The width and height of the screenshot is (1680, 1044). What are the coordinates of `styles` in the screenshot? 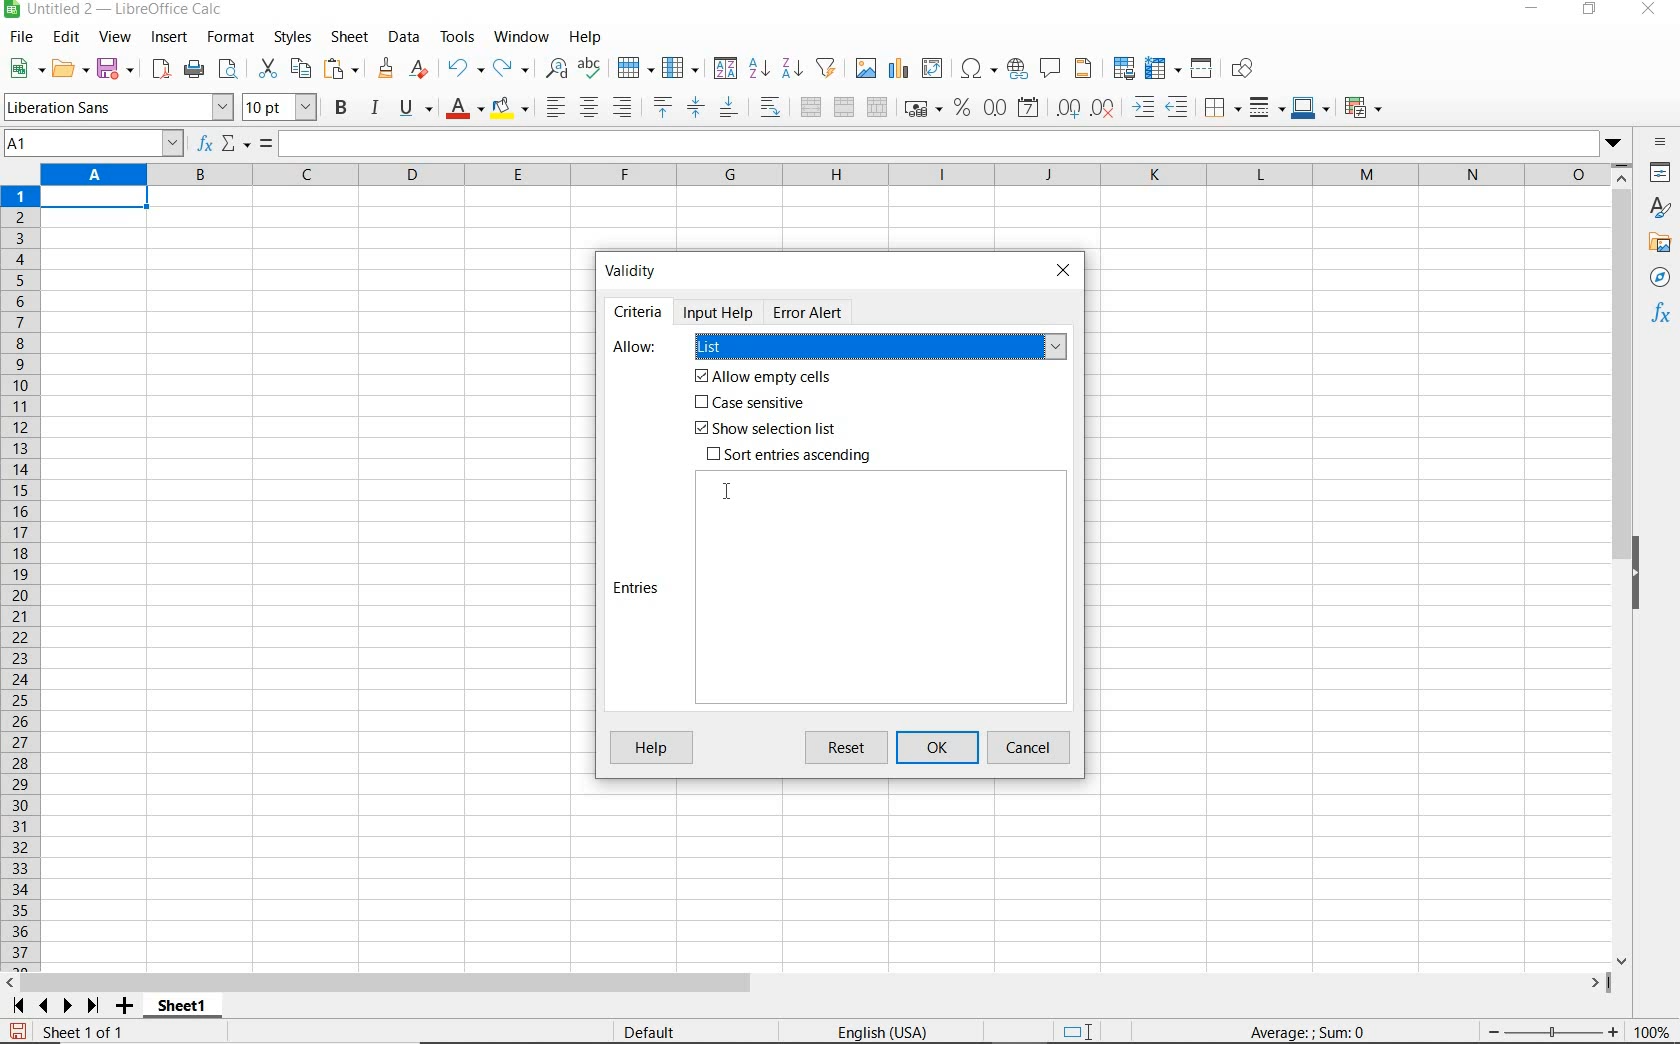 It's located at (1661, 210).